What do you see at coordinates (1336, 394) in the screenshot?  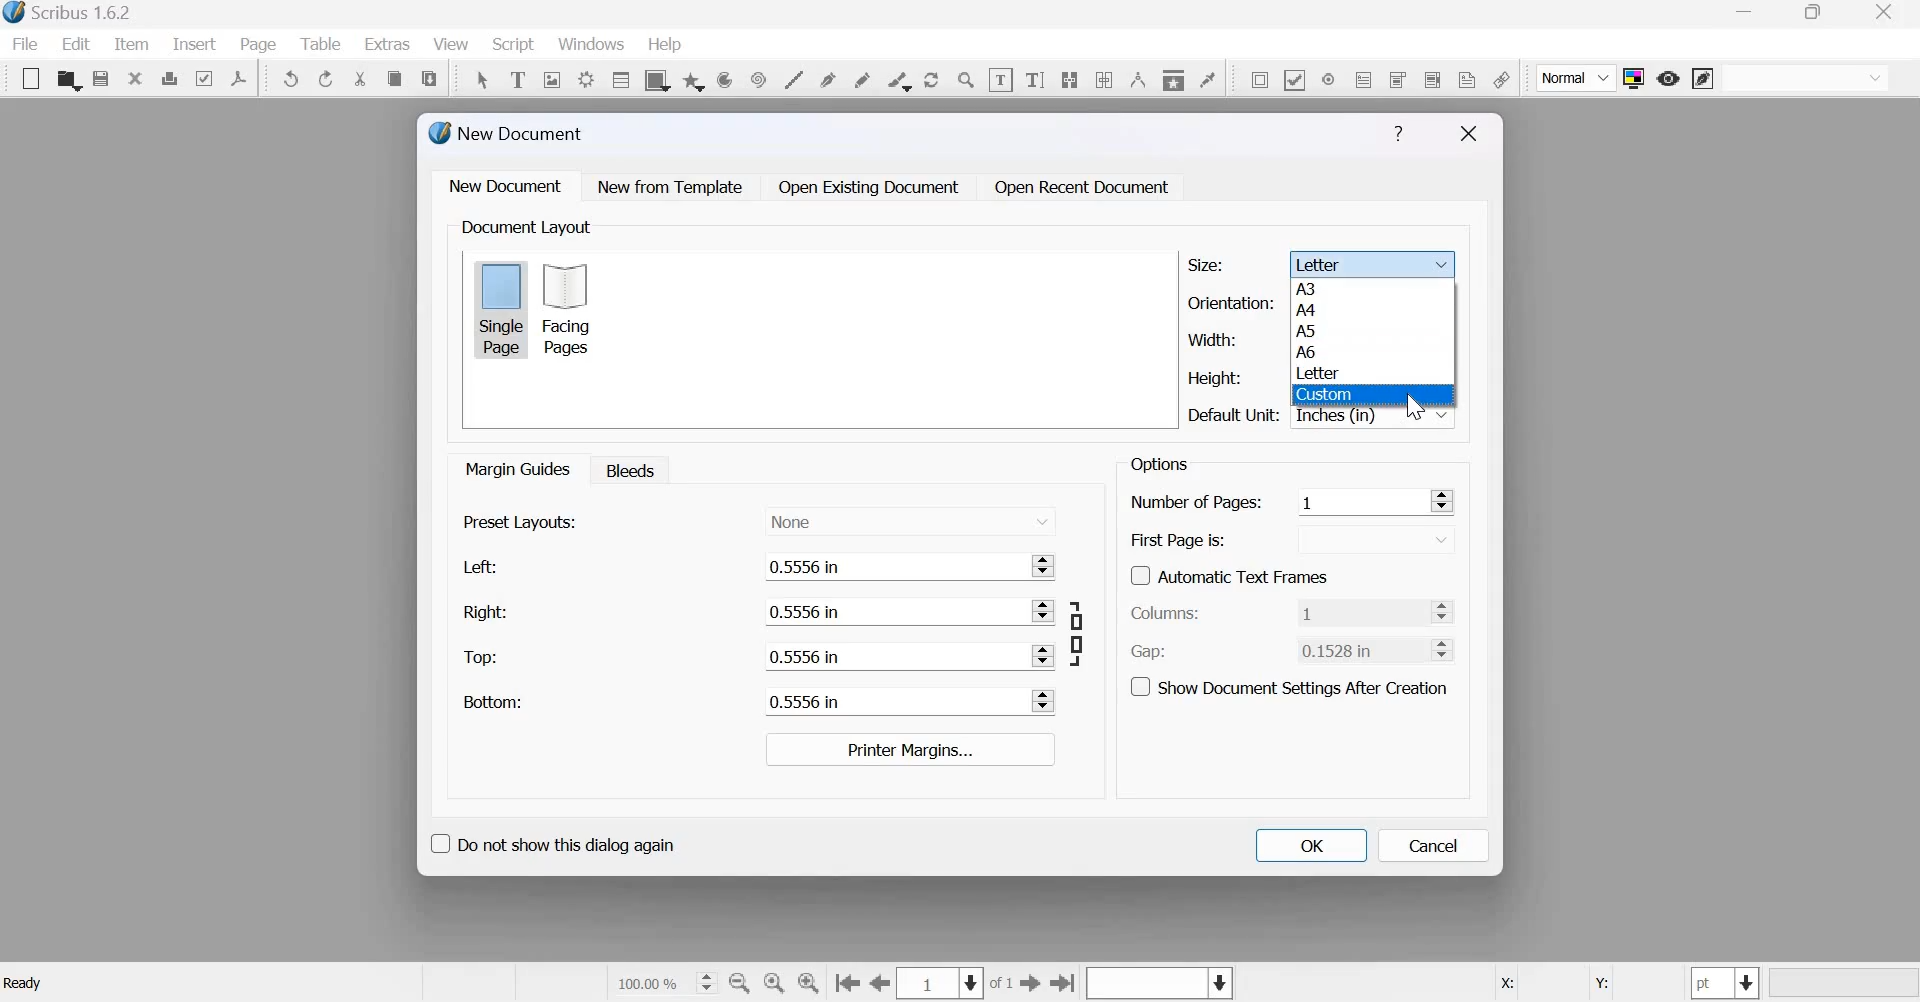 I see `Custom` at bounding box center [1336, 394].